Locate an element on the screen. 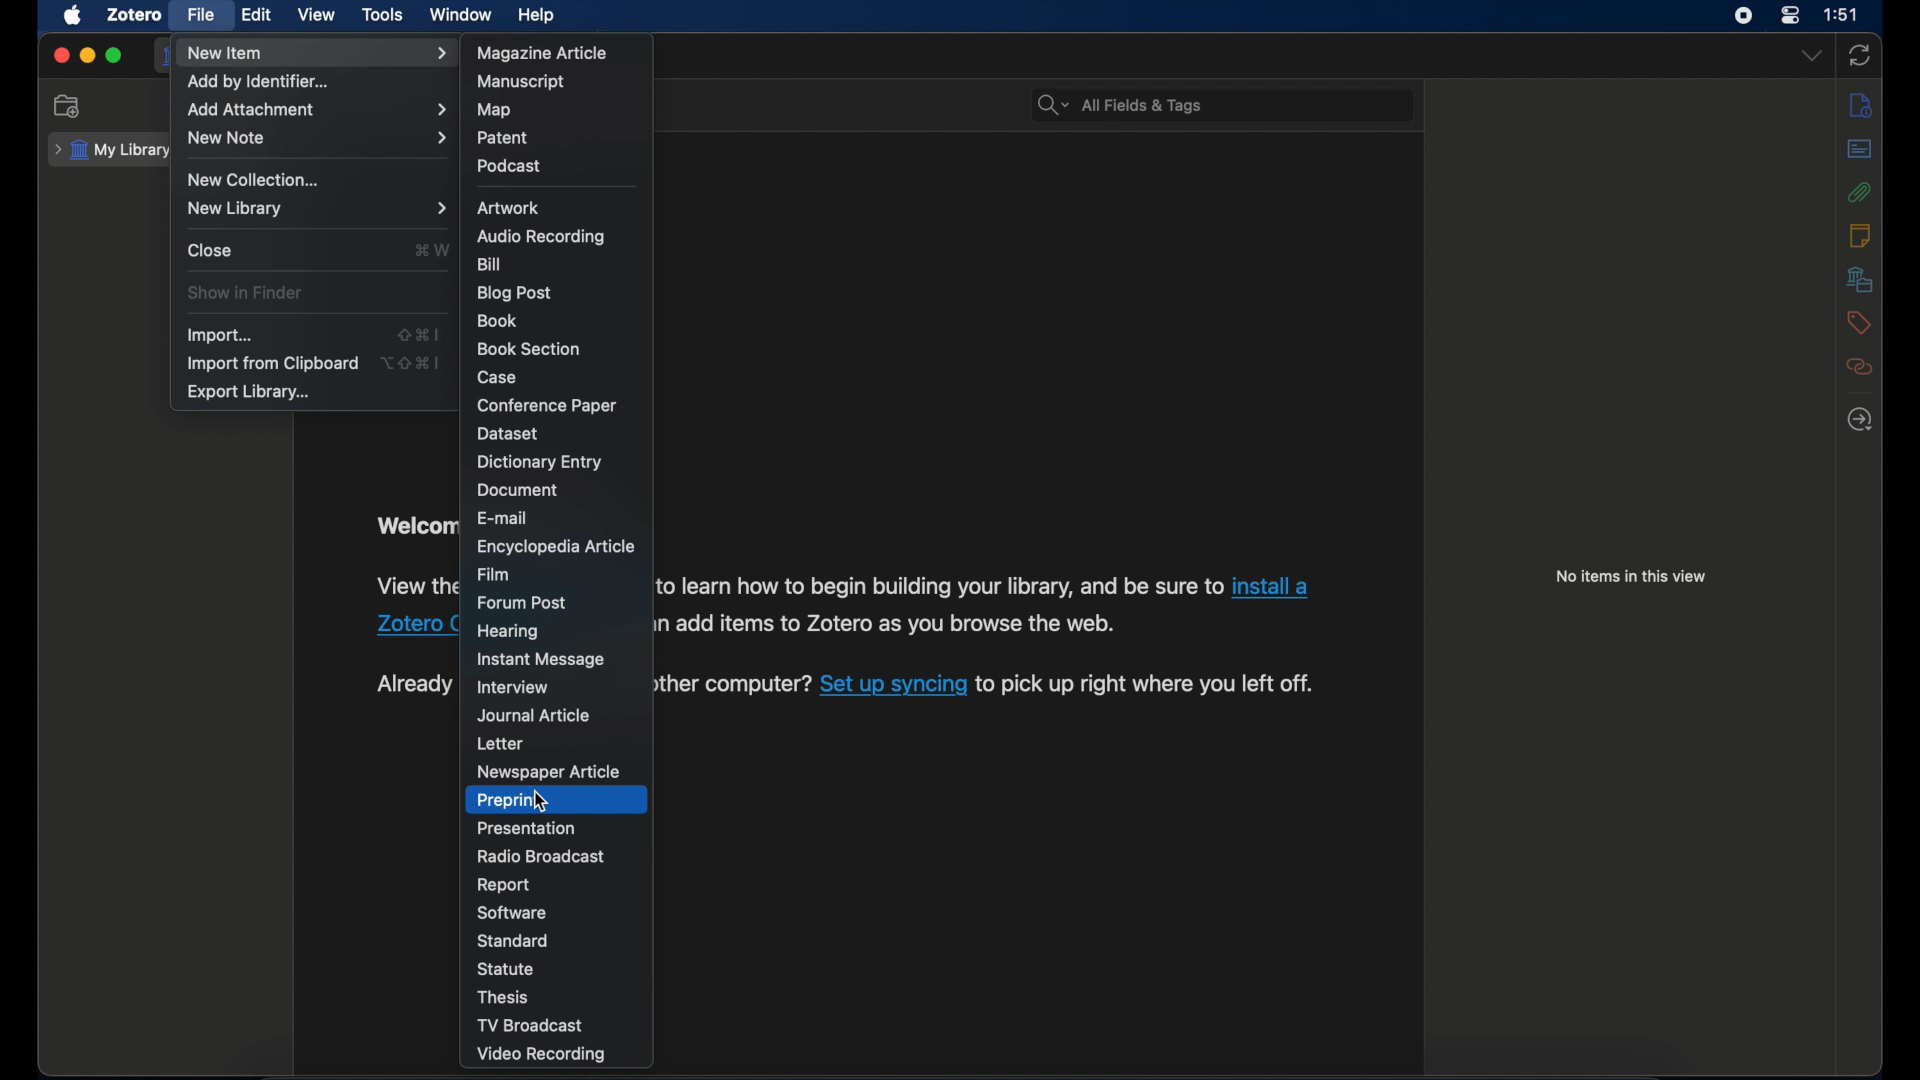 The width and height of the screenshot is (1920, 1080). magazine article is located at coordinates (545, 53).